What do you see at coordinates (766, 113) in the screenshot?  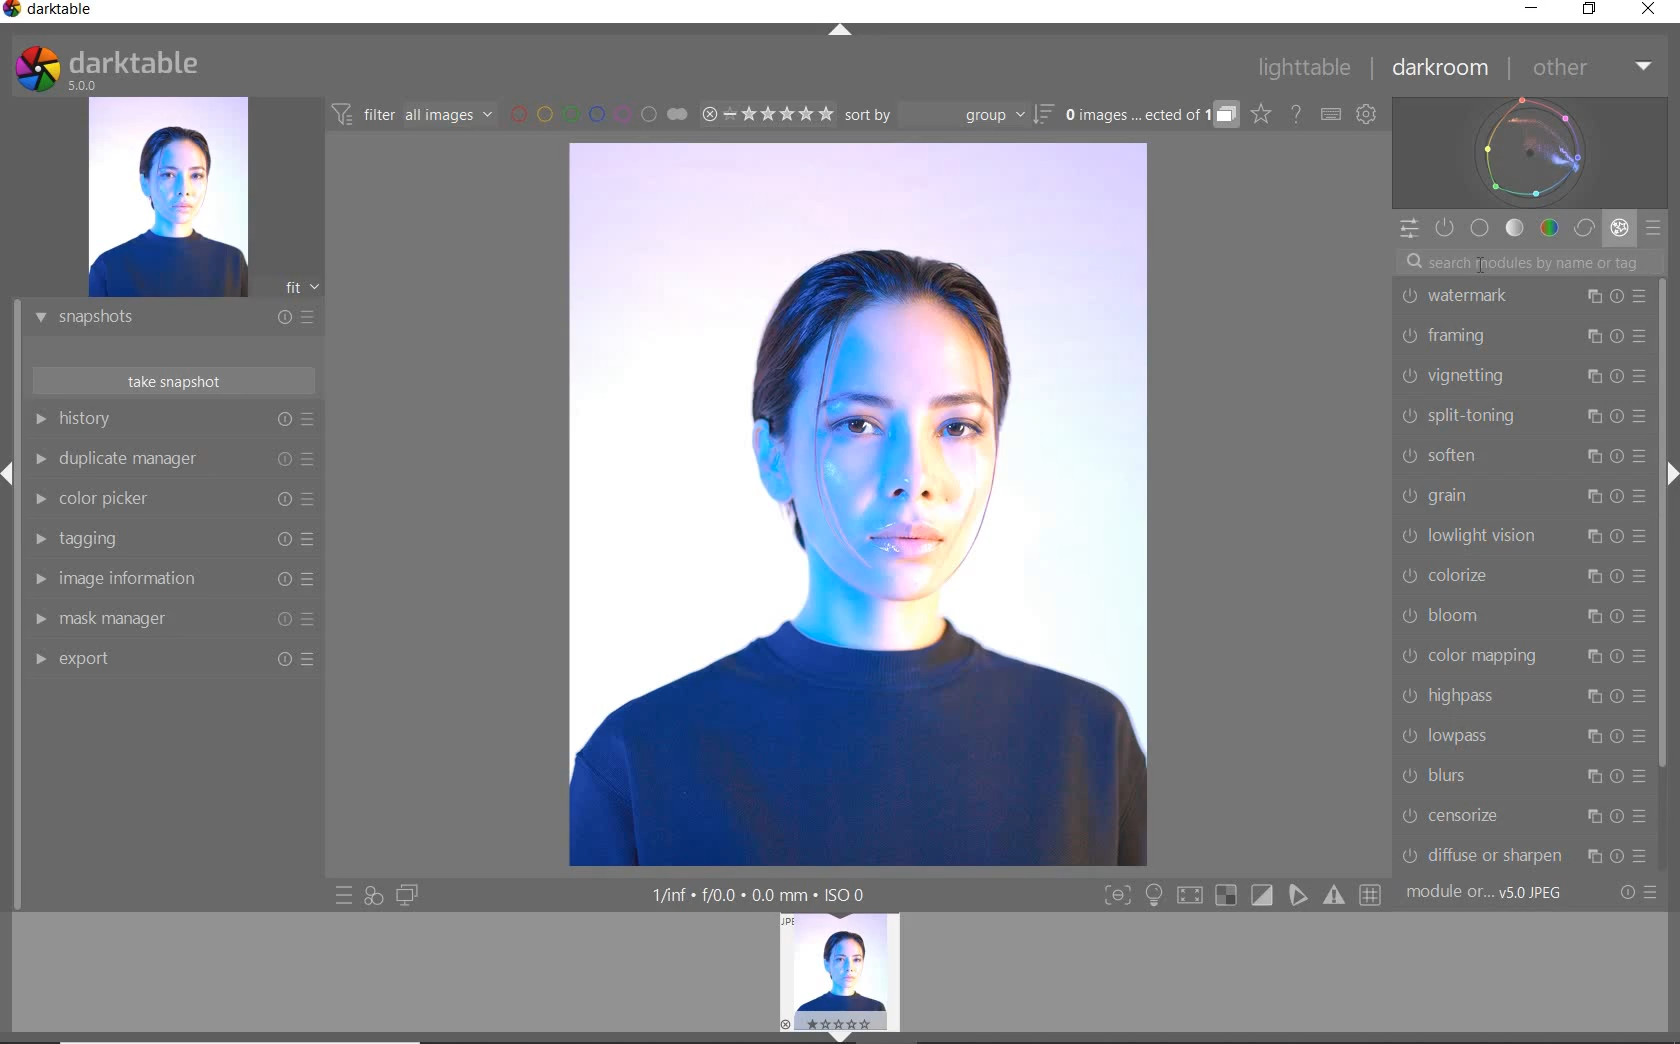 I see `RANGE RATING OF SELECTED IMAGES` at bounding box center [766, 113].